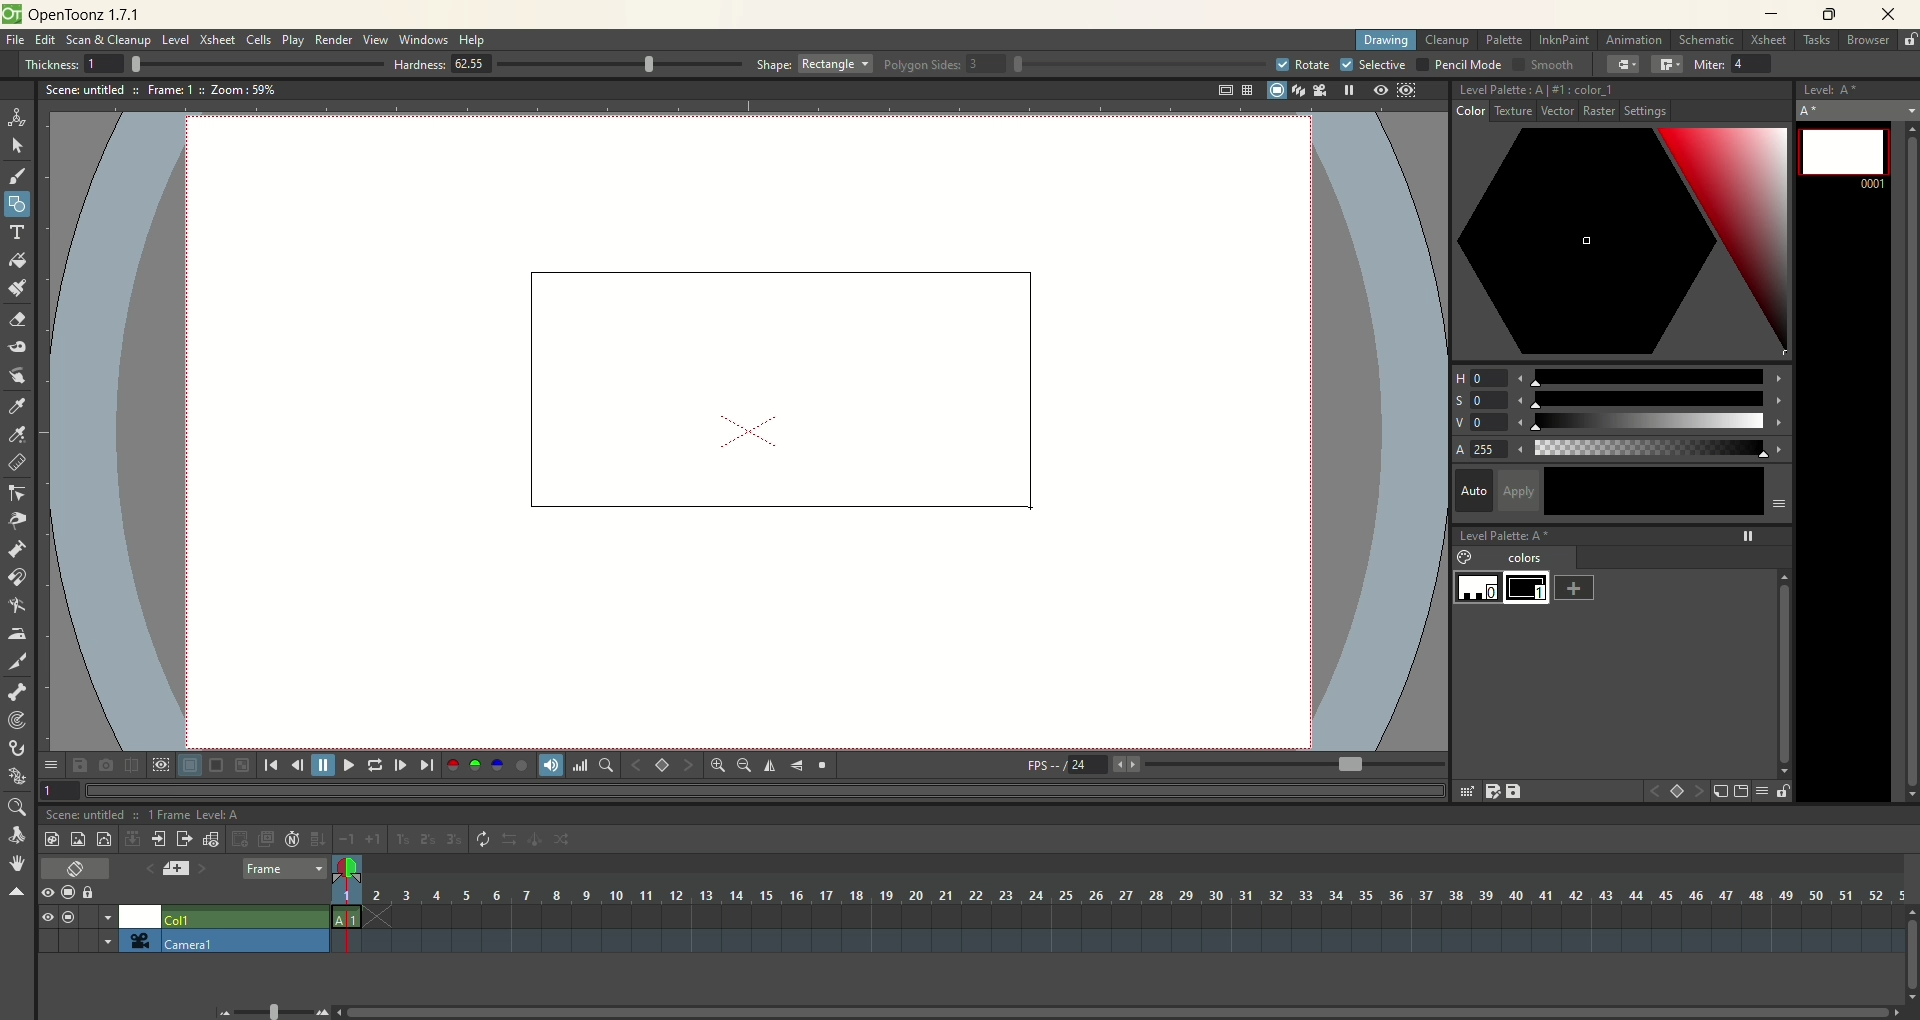 This screenshot has height=1020, width=1920. Describe the element at coordinates (317, 839) in the screenshot. I see `fill in empty cells` at that location.